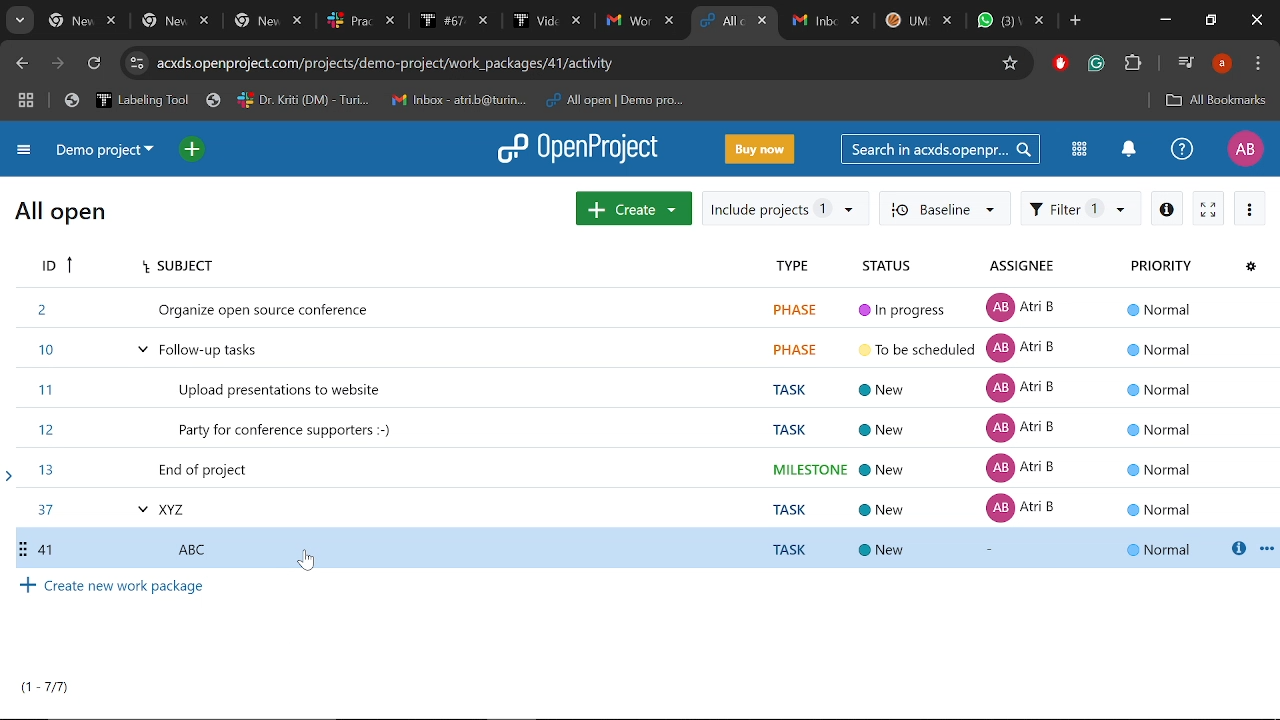 This screenshot has height=720, width=1280. What do you see at coordinates (718, 22) in the screenshot?
I see `Current tab` at bounding box center [718, 22].